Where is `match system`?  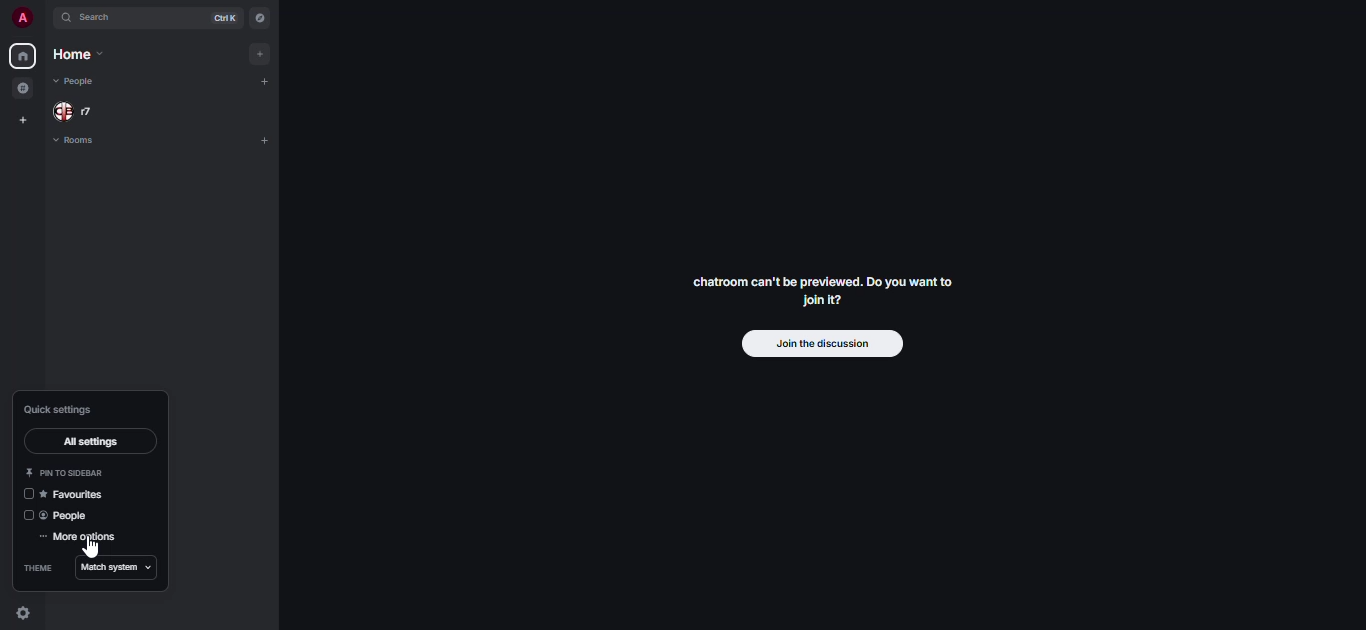
match system is located at coordinates (117, 565).